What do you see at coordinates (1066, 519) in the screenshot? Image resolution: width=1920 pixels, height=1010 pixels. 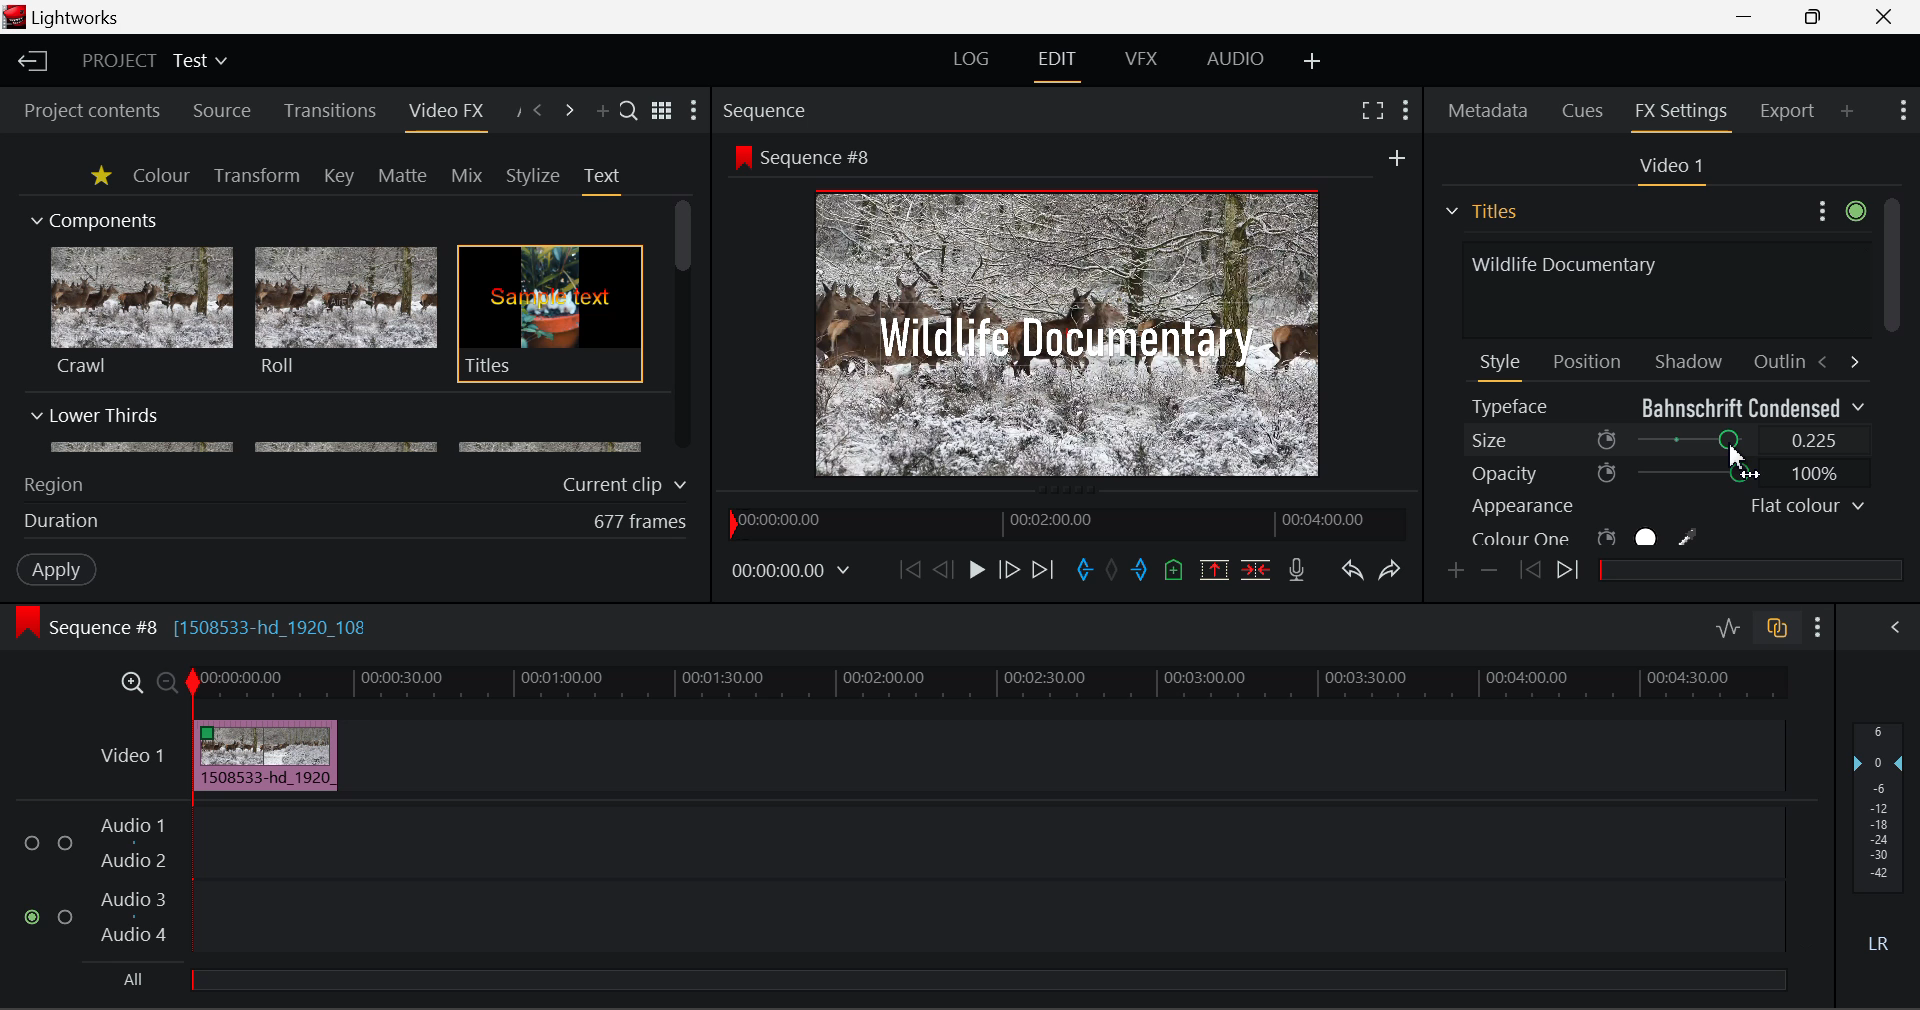 I see `Project Timeline Navigator` at bounding box center [1066, 519].